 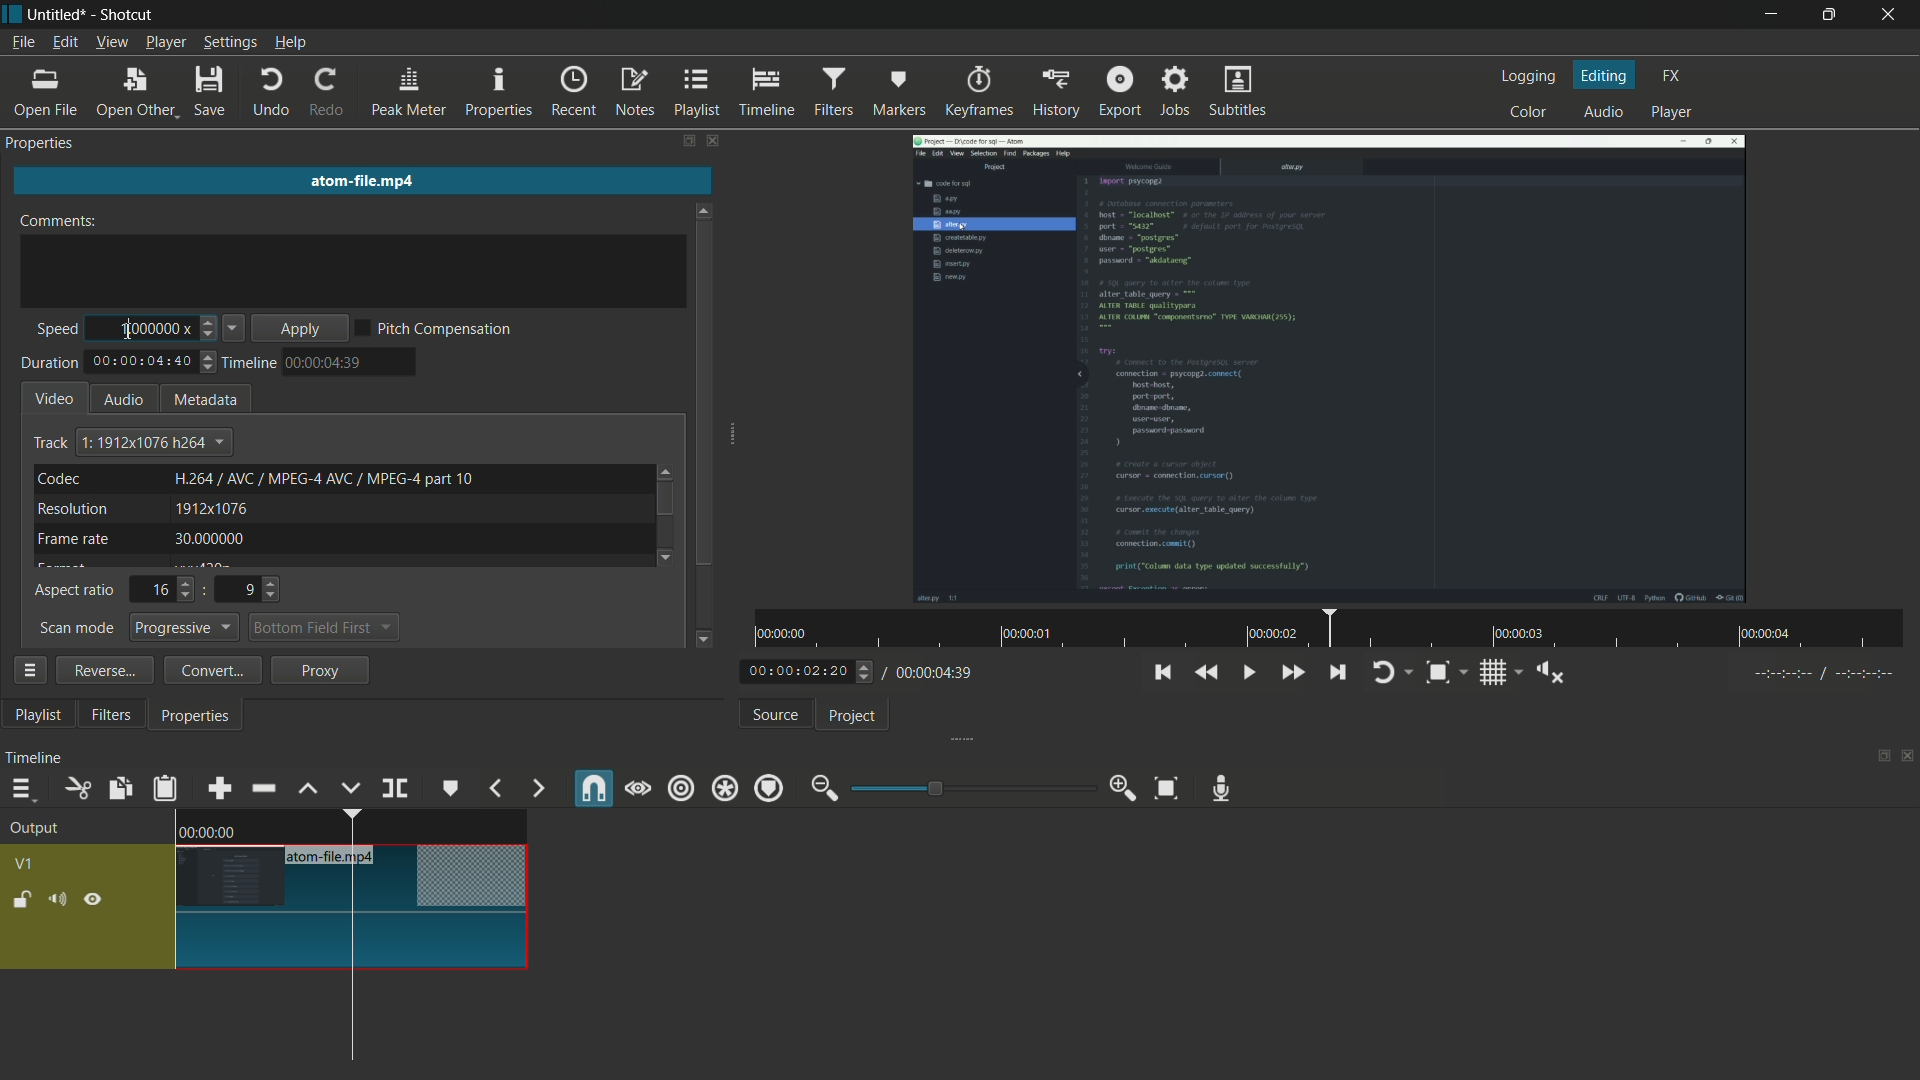 What do you see at coordinates (35, 759) in the screenshot?
I see `timeline` at bounding box center [35, 759].